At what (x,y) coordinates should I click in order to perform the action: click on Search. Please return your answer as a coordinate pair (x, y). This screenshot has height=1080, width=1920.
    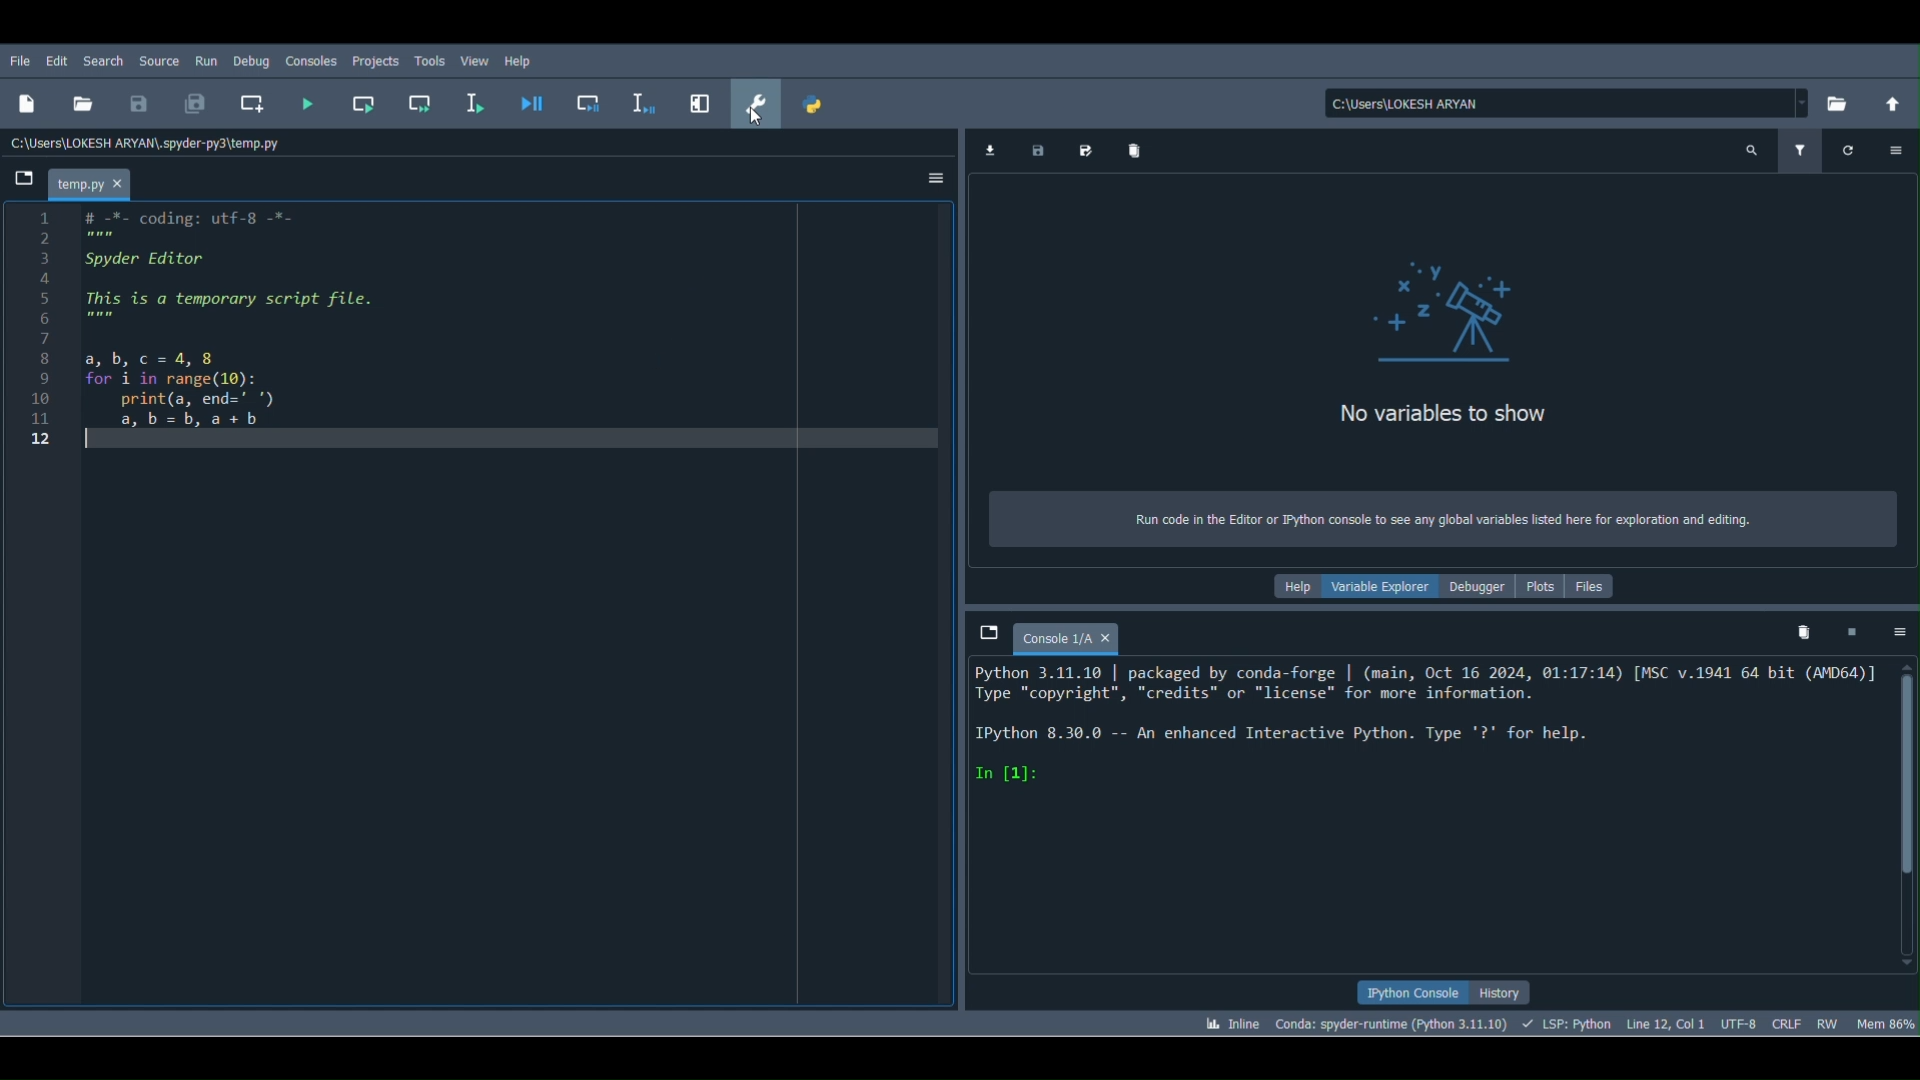
    Looking at the image, I should click on (107, 60).